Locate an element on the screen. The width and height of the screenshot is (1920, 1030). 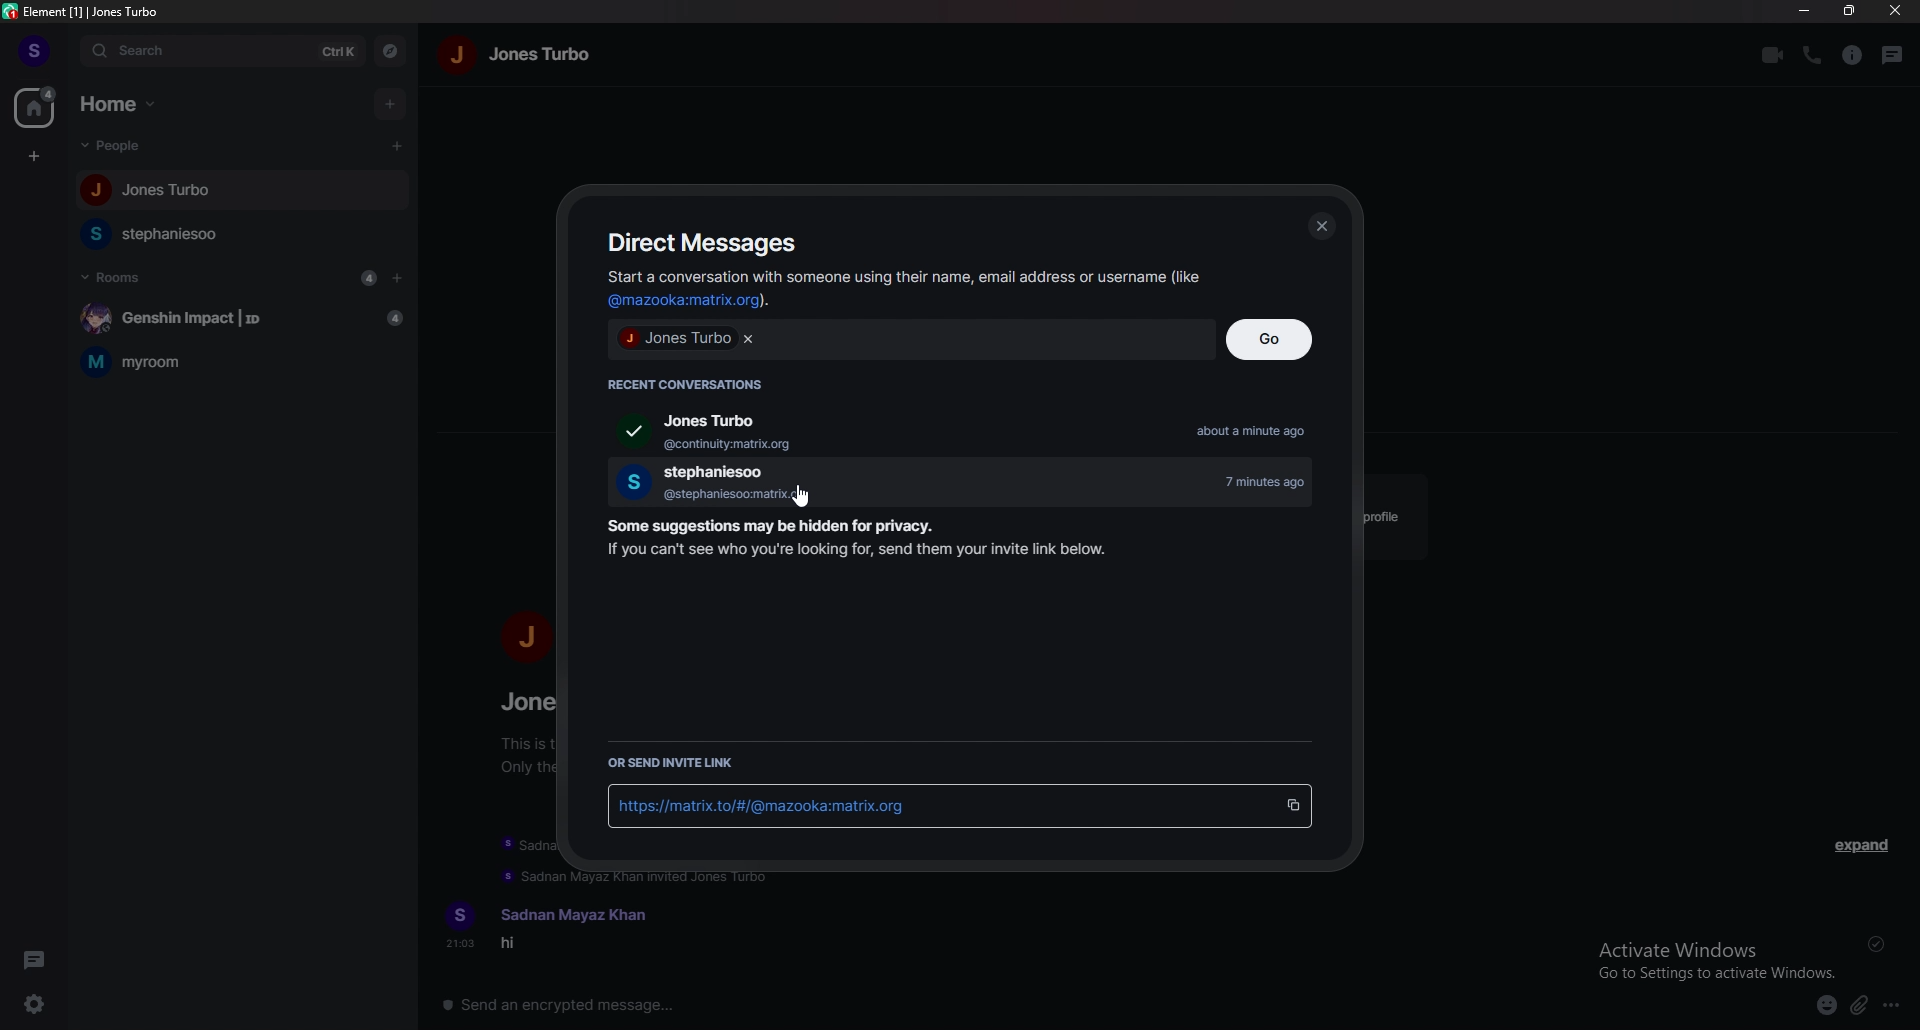
s is located at coordinates (35, 50).